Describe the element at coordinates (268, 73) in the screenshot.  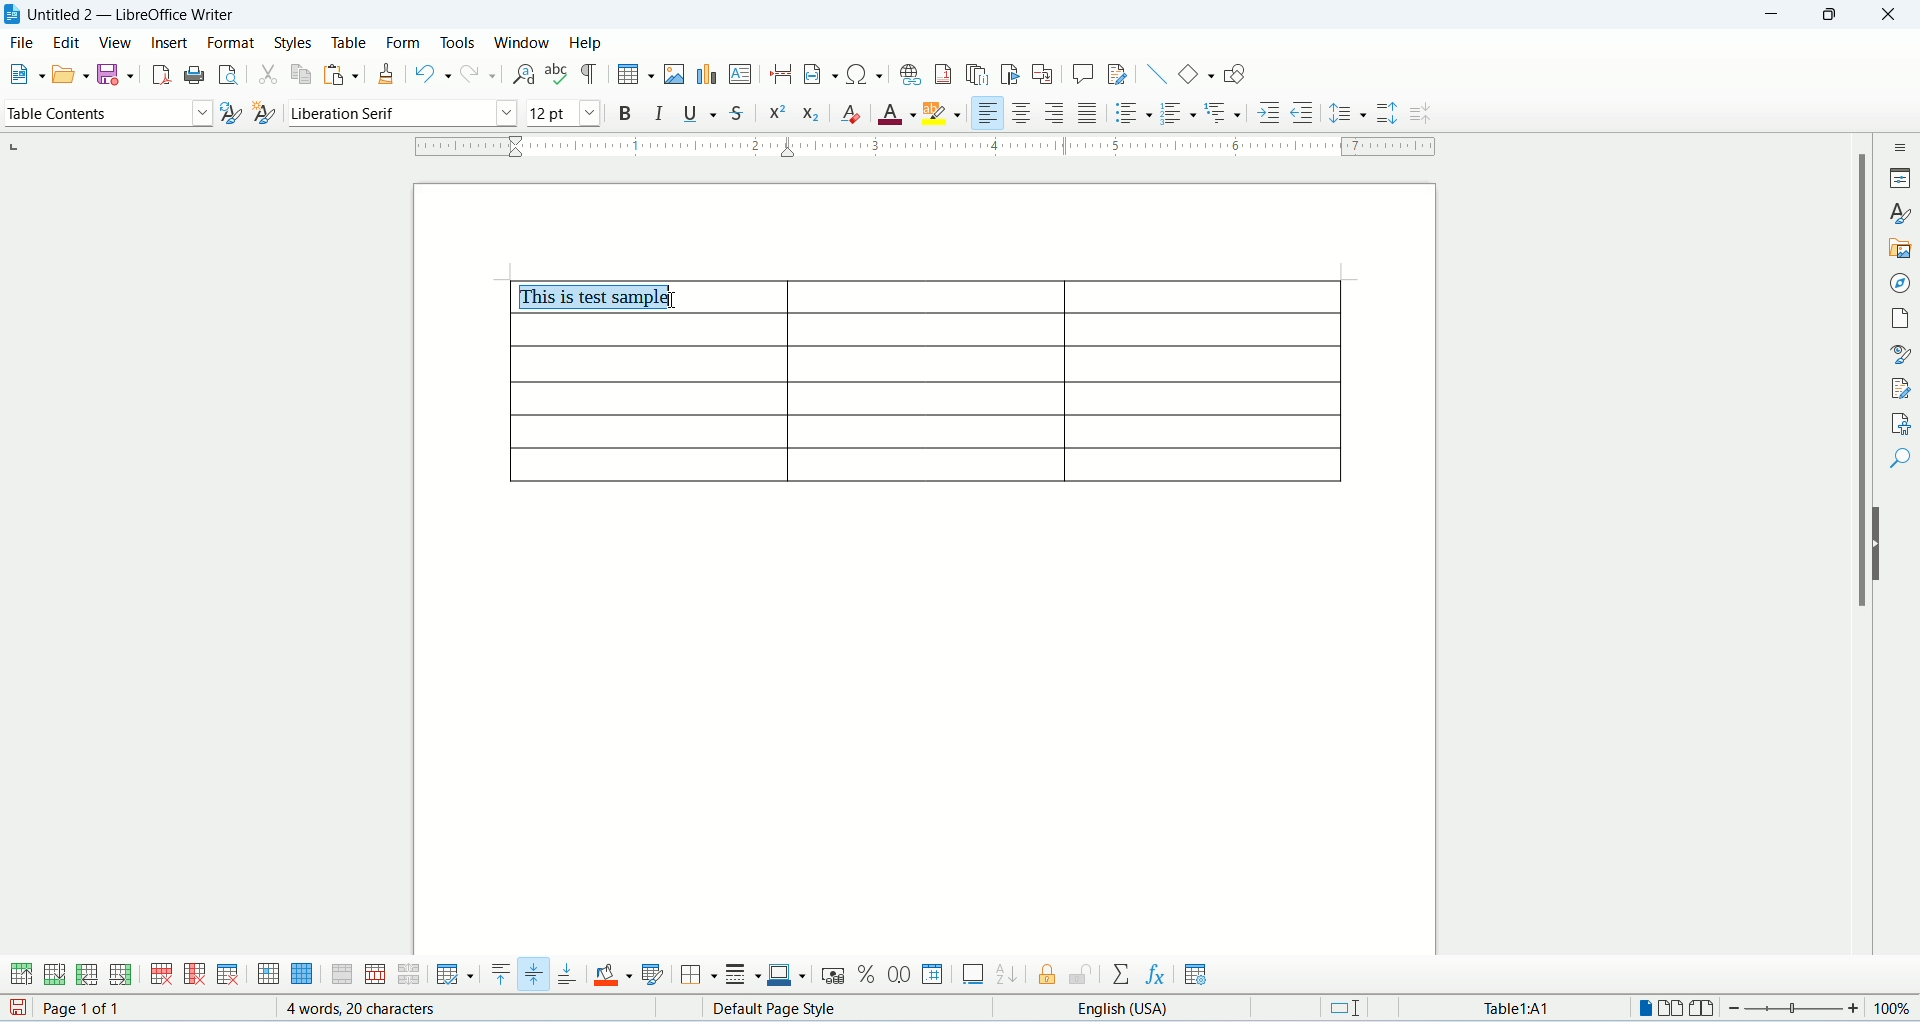
I see `cut` at that location.